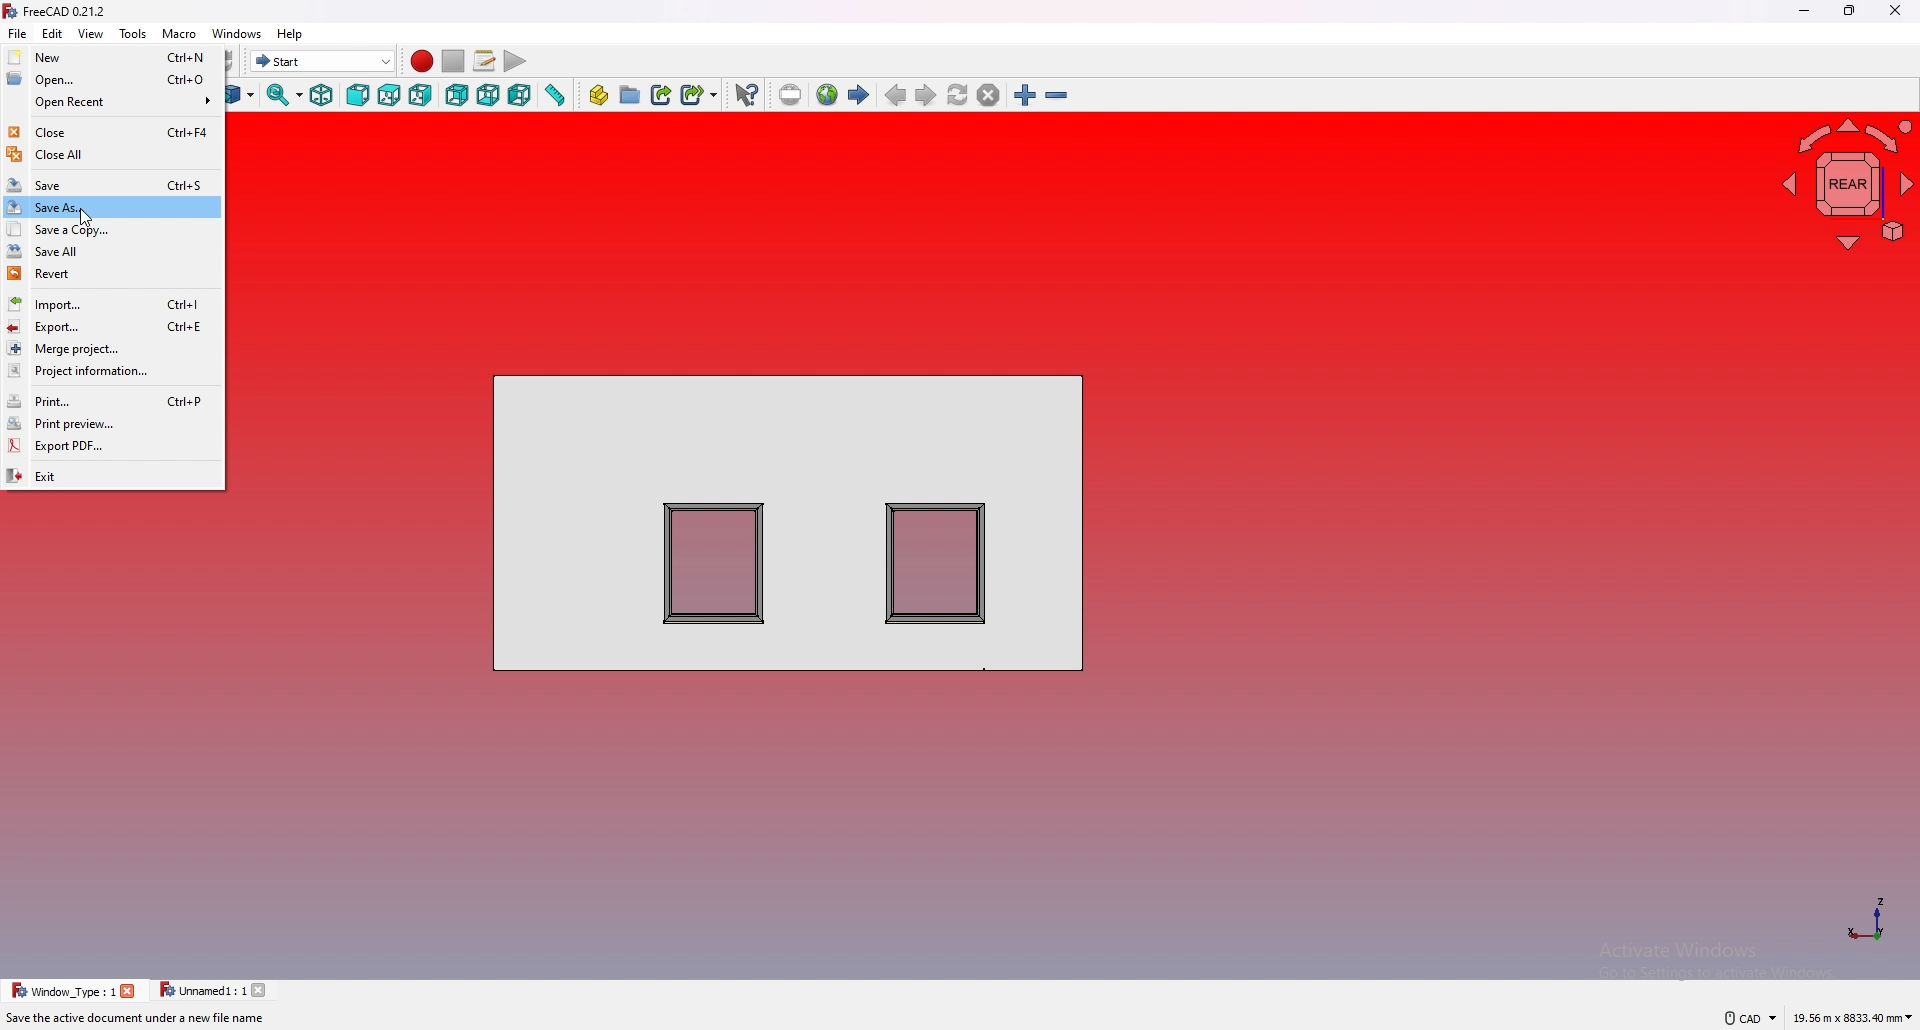 The height and width of the screenshot is (1030, 1920). What do you see at coordinates (1804, 12) in the screenshot?
I see `minimize` at bounding box center [1804, 12].